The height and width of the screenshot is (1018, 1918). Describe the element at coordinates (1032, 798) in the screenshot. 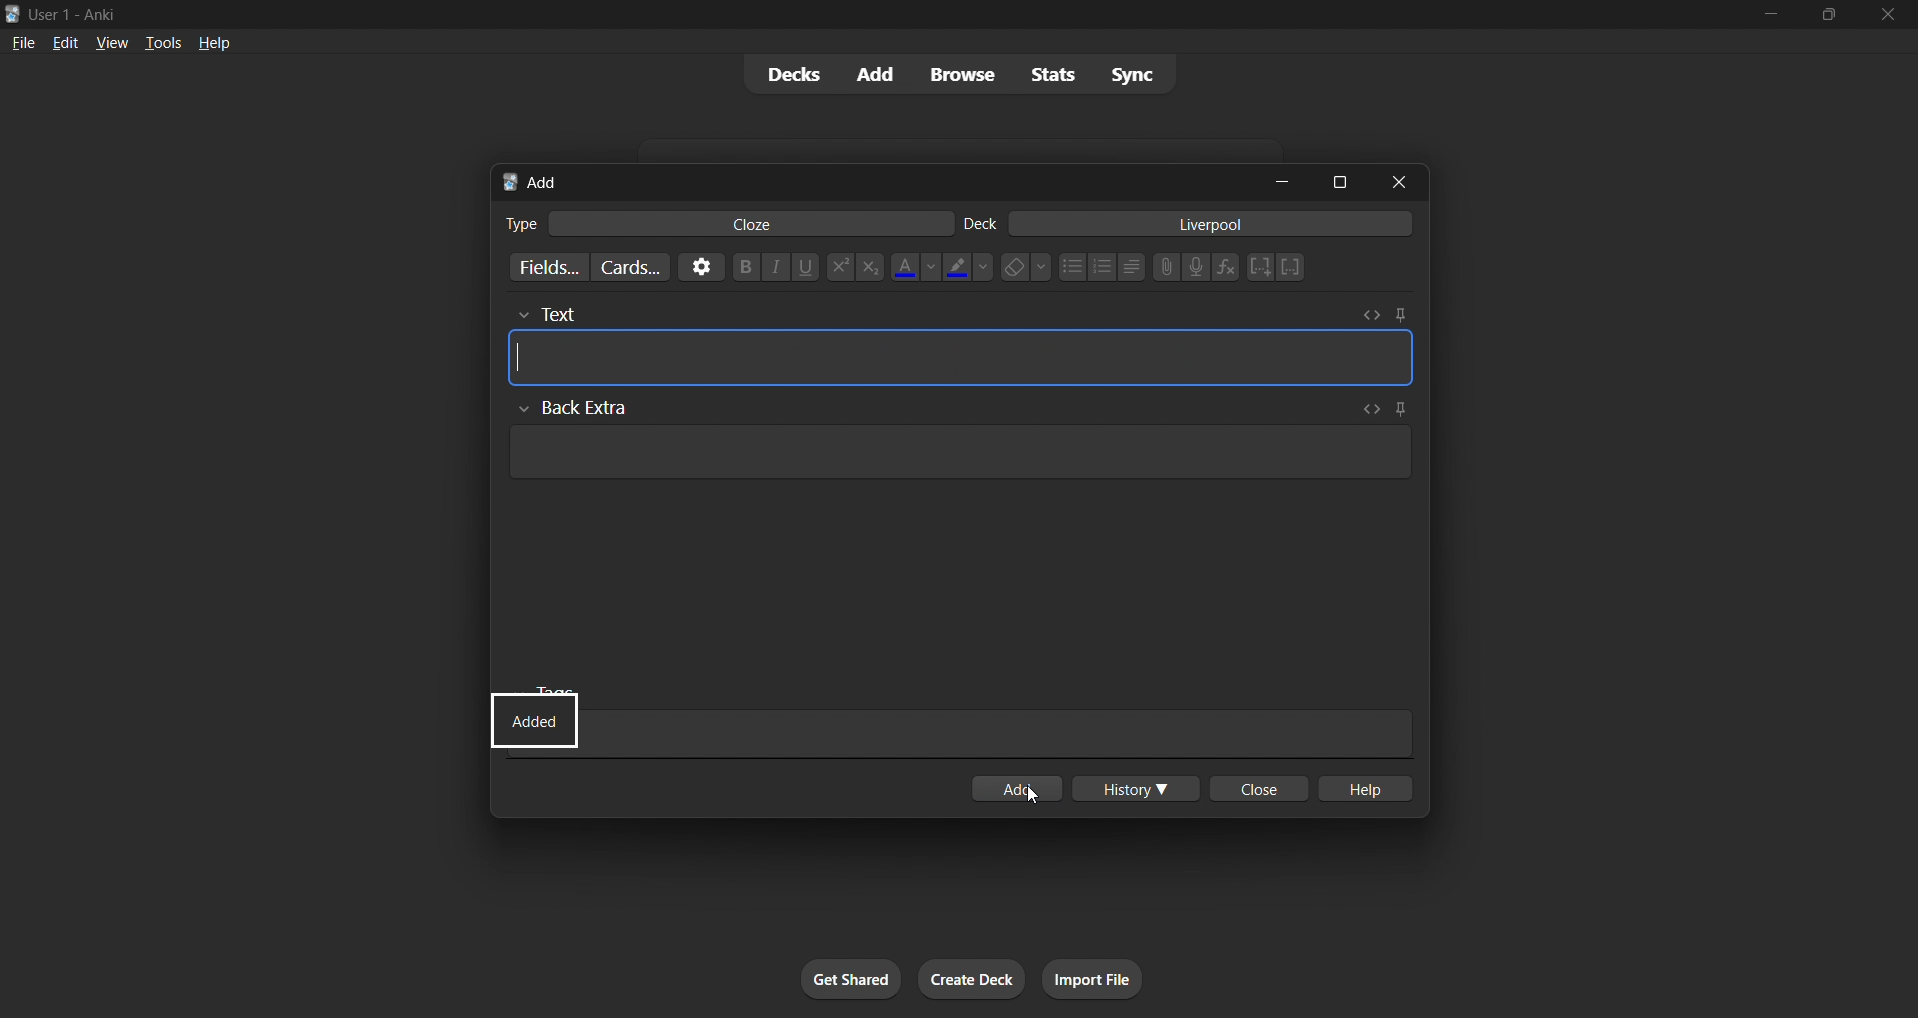

I see `cursor` at that location.